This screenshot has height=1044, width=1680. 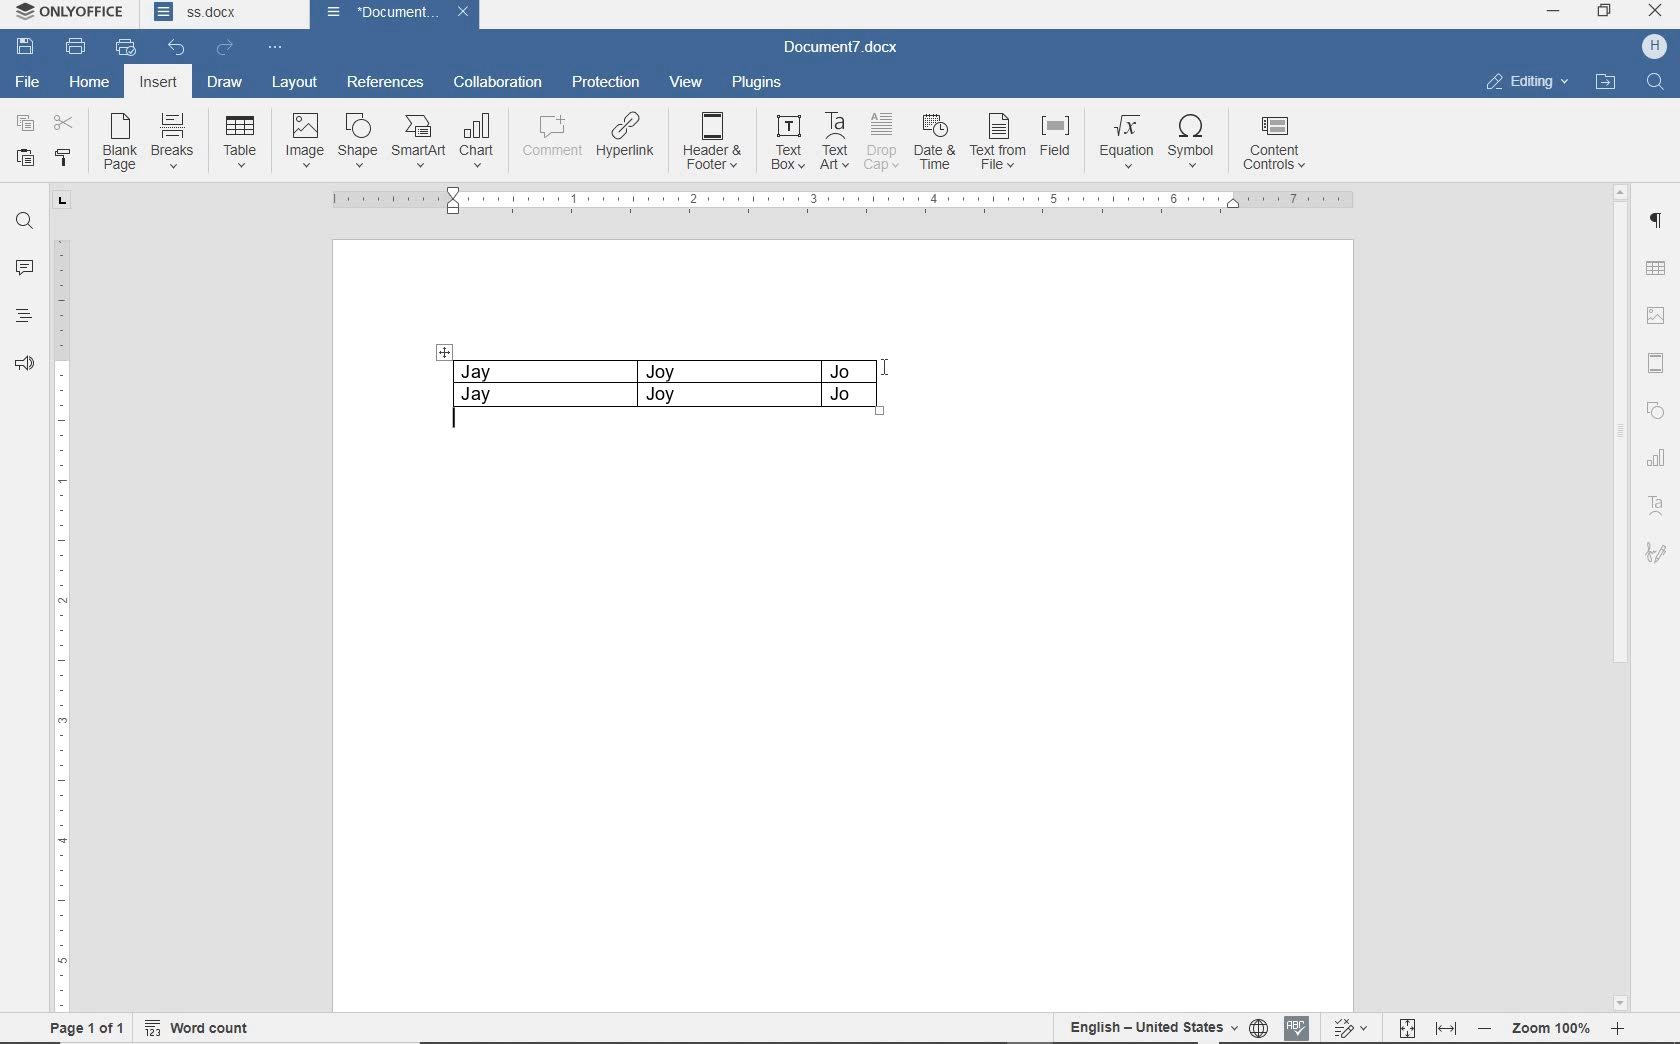 What do you see at coordinates (24, 267) in the screenshot?
I see `COMMENTS` at bounding box center [24, 267].